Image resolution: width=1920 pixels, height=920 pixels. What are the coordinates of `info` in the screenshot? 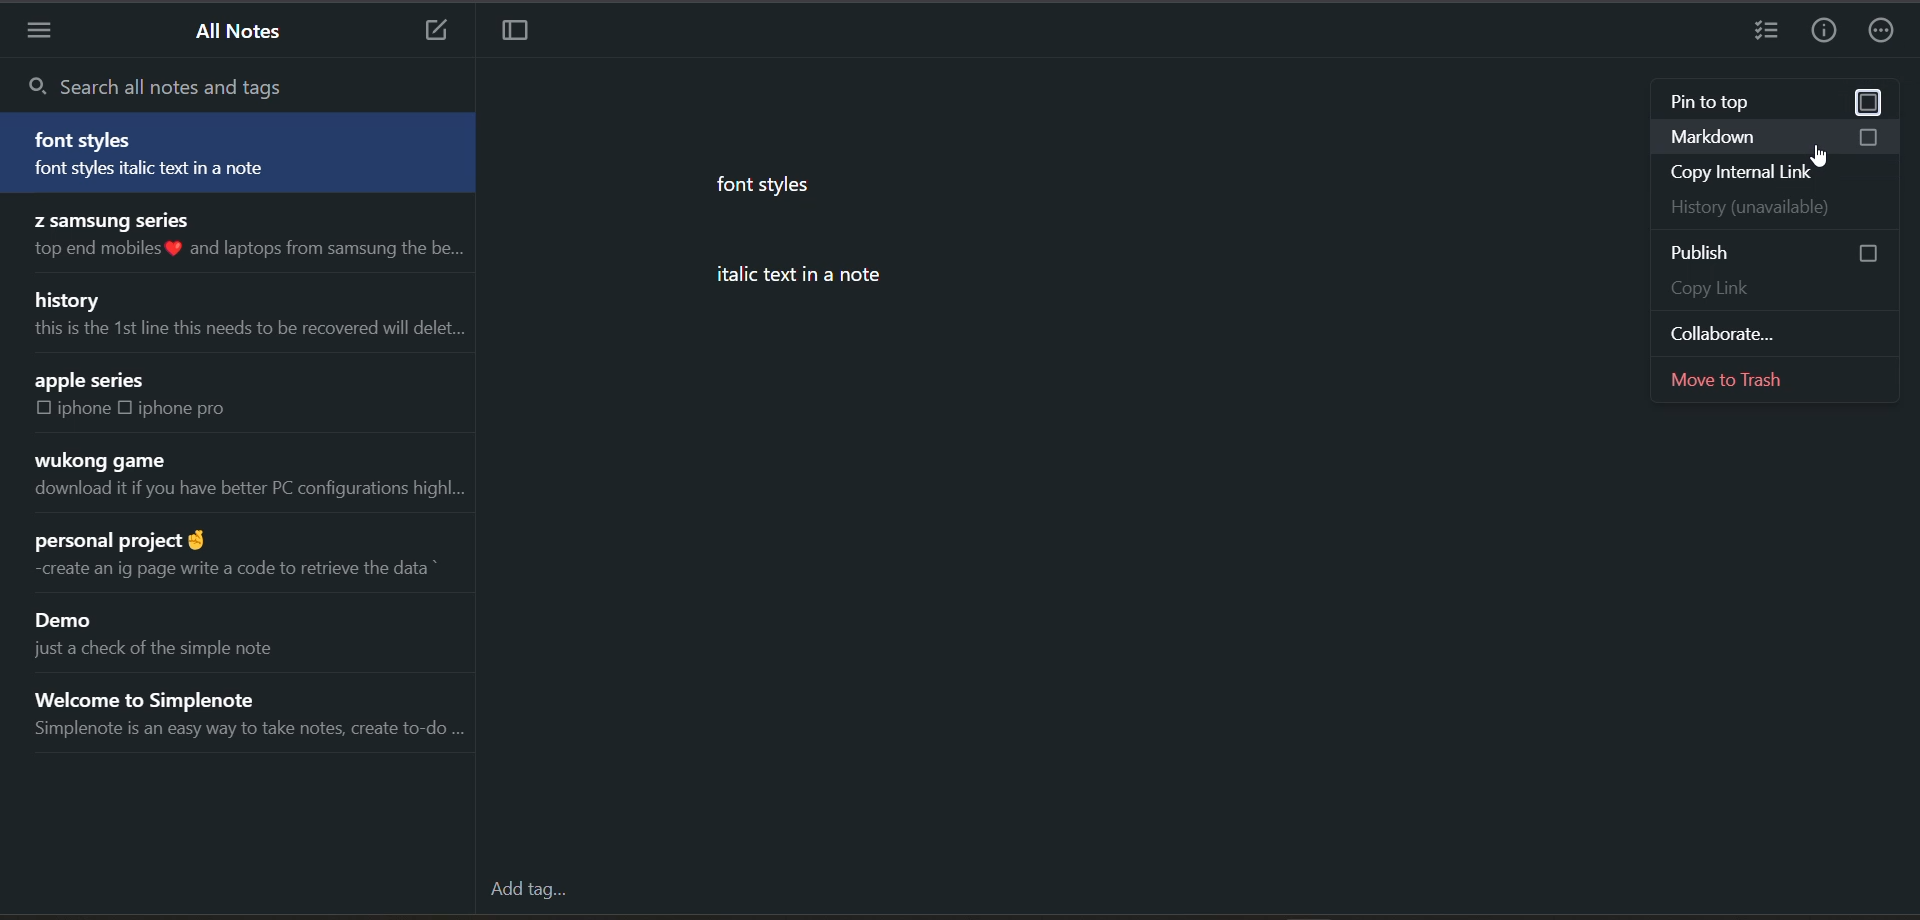 It's located at (1828, 28).